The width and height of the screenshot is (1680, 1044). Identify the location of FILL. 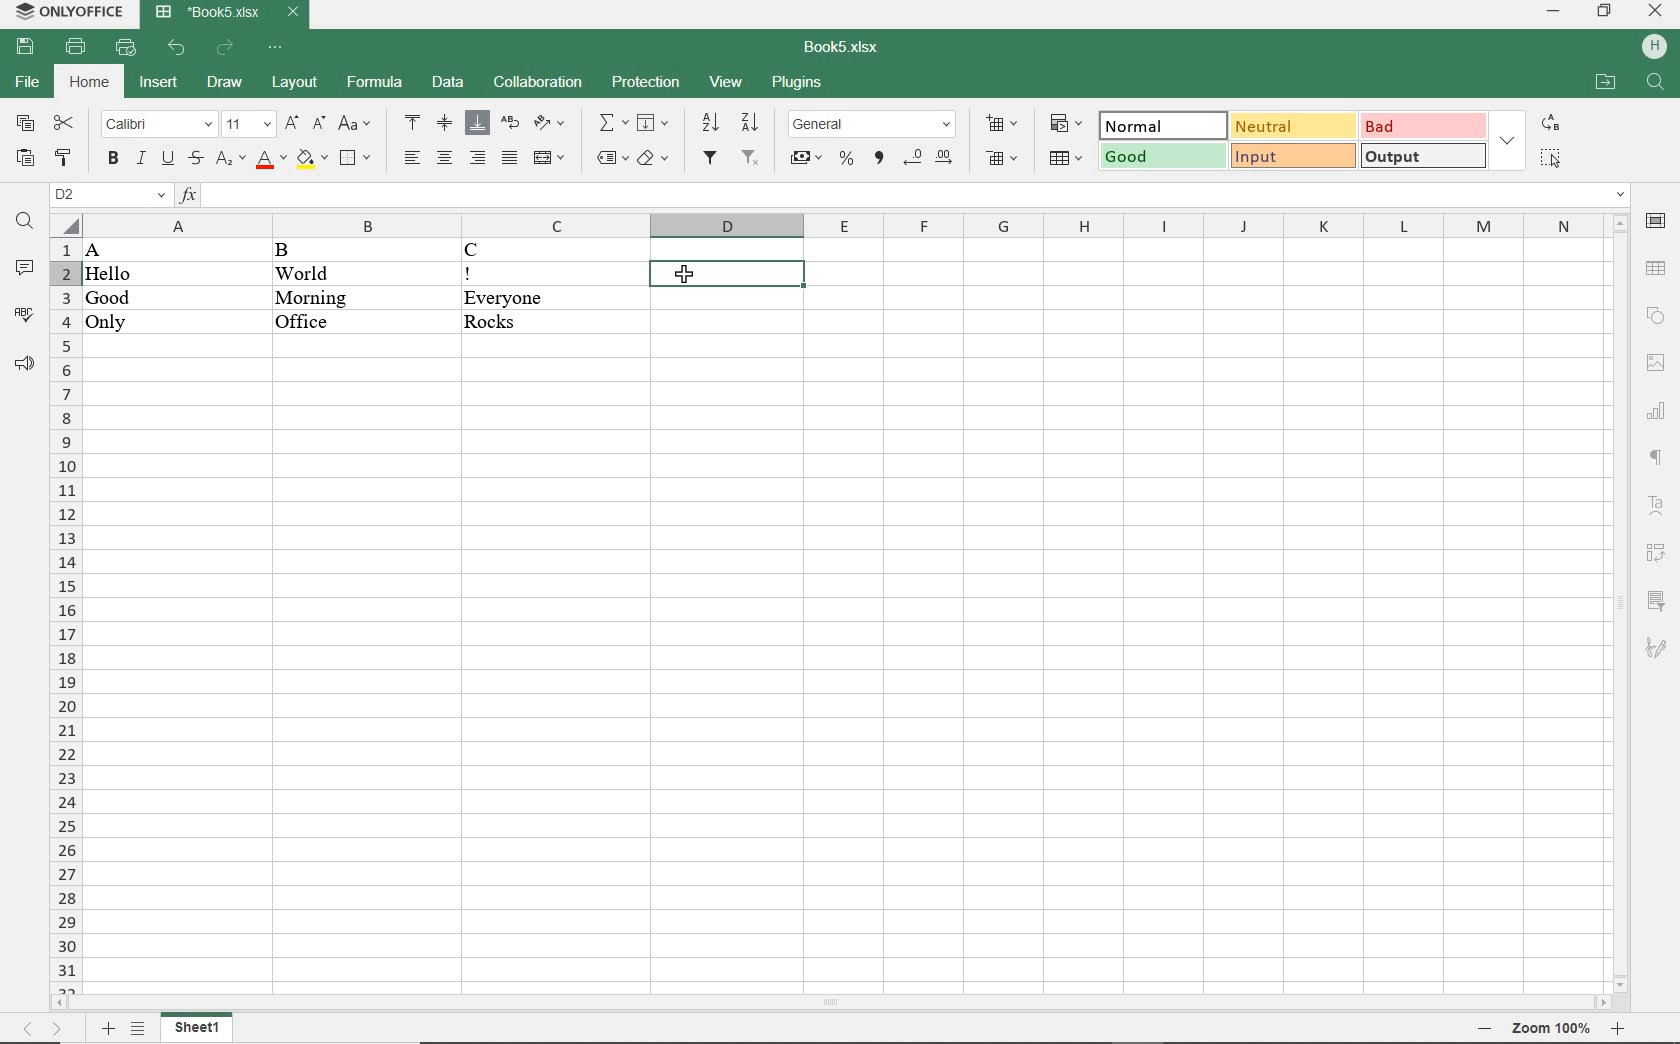
(655, 123).